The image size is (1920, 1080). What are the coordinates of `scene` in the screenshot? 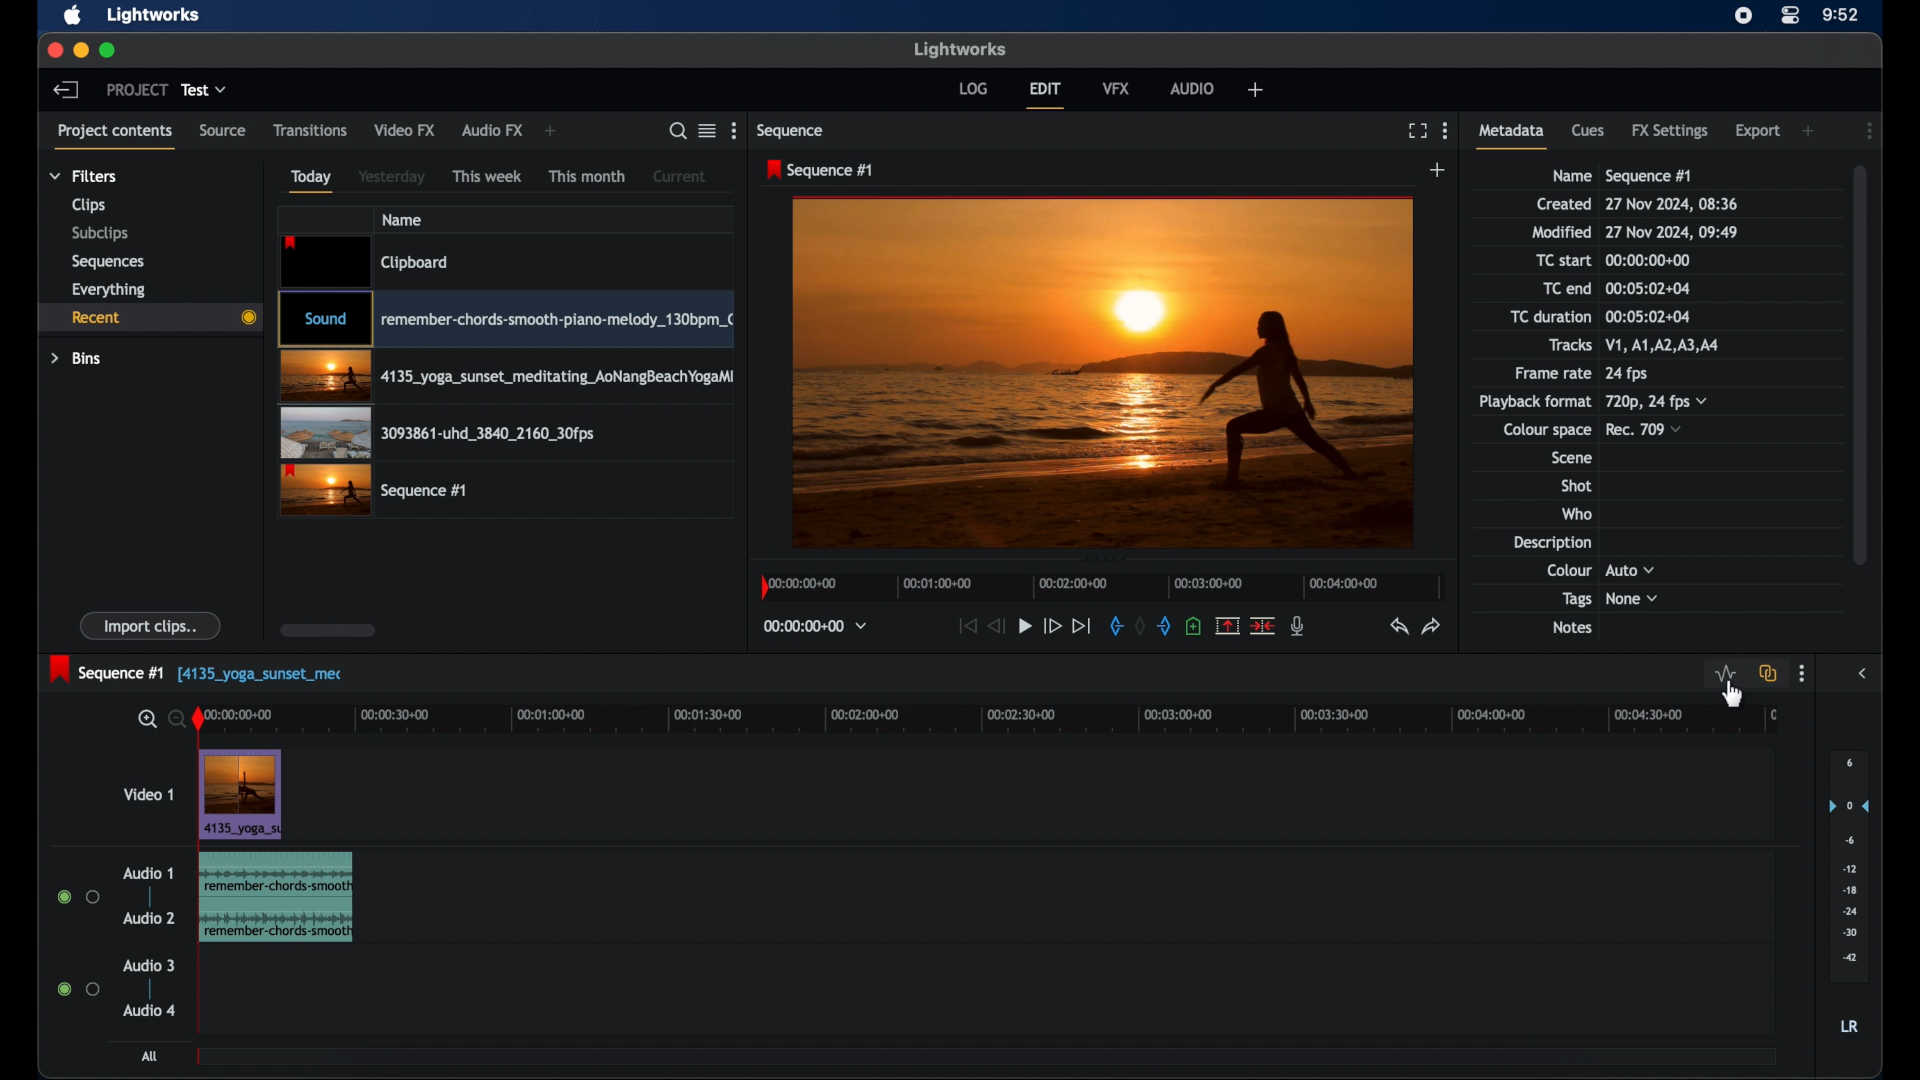 It's located at (1570, 458).